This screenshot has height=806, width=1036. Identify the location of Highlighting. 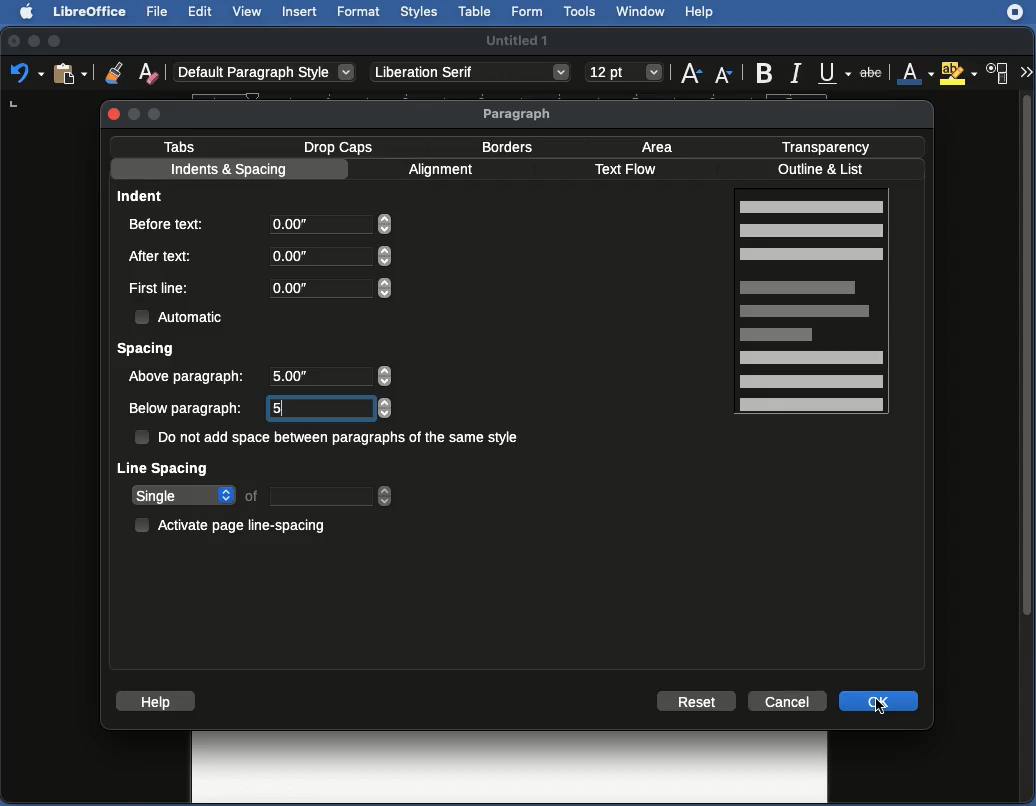
(960, 73).